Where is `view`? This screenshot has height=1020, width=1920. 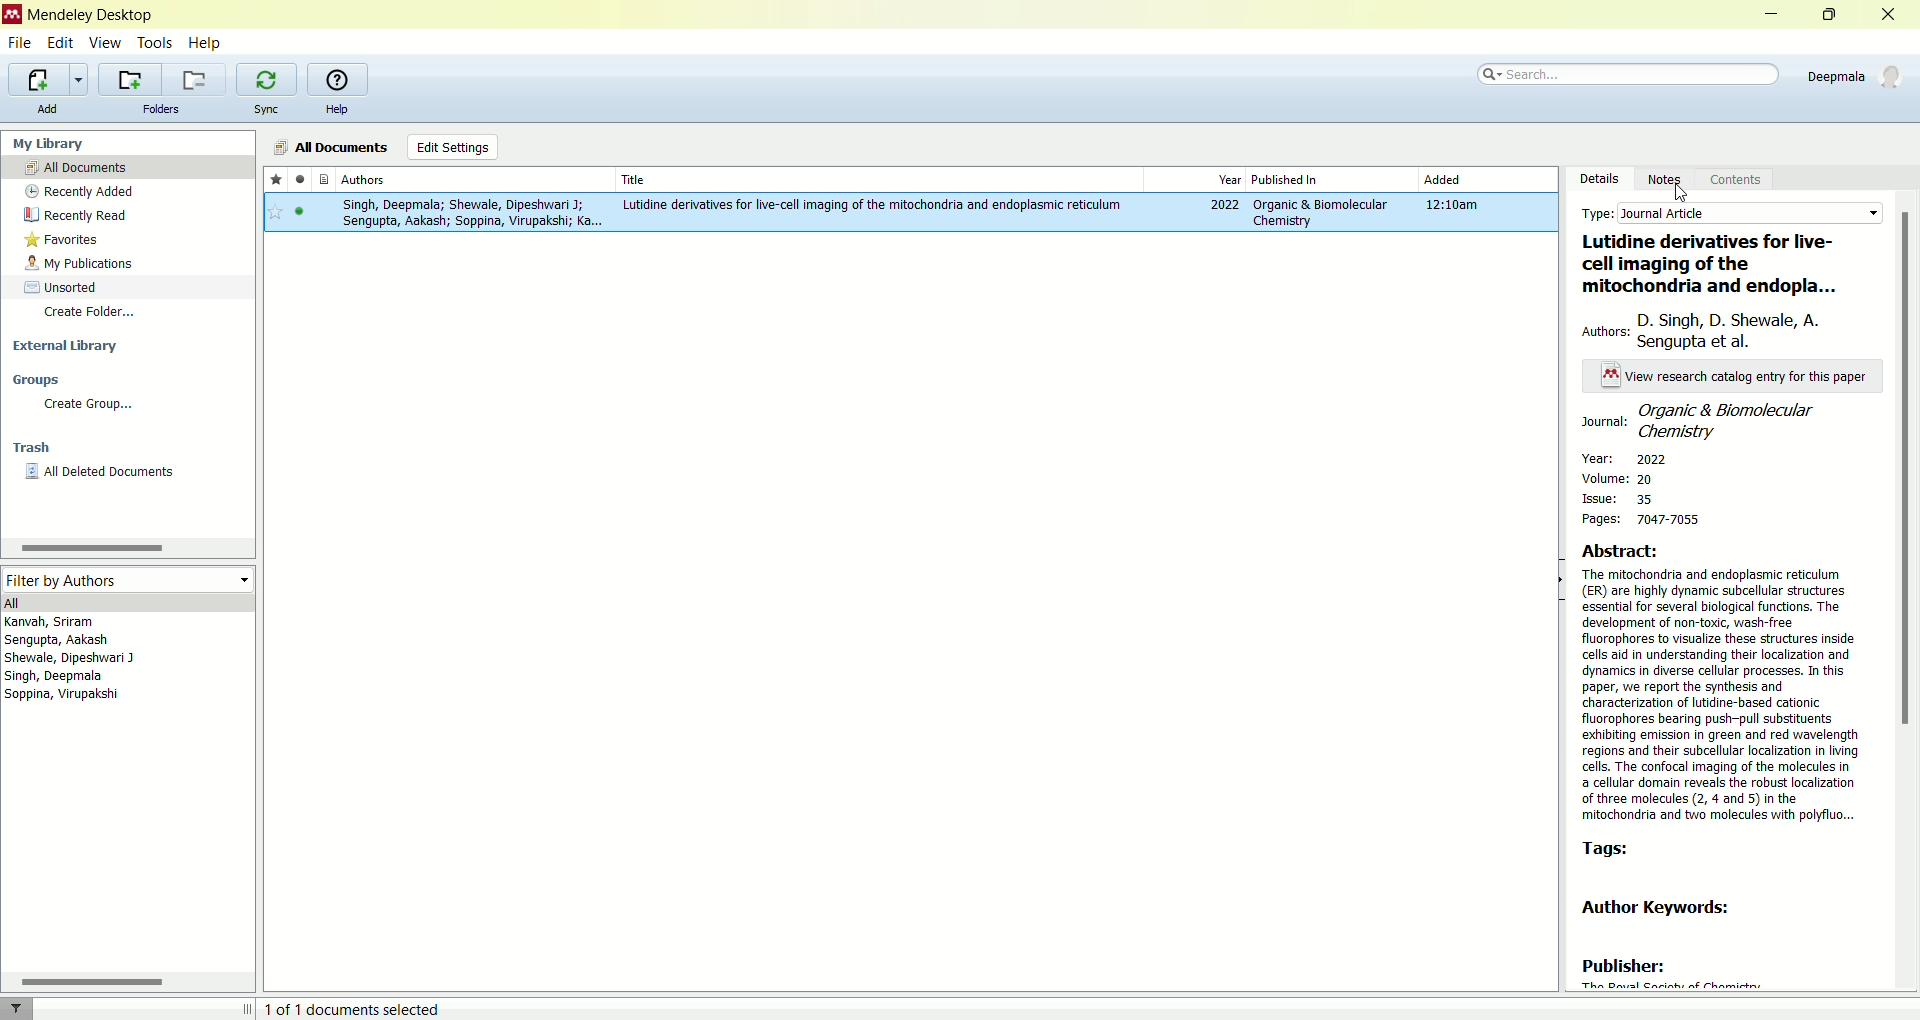 view is located at coordinates (107, 42).